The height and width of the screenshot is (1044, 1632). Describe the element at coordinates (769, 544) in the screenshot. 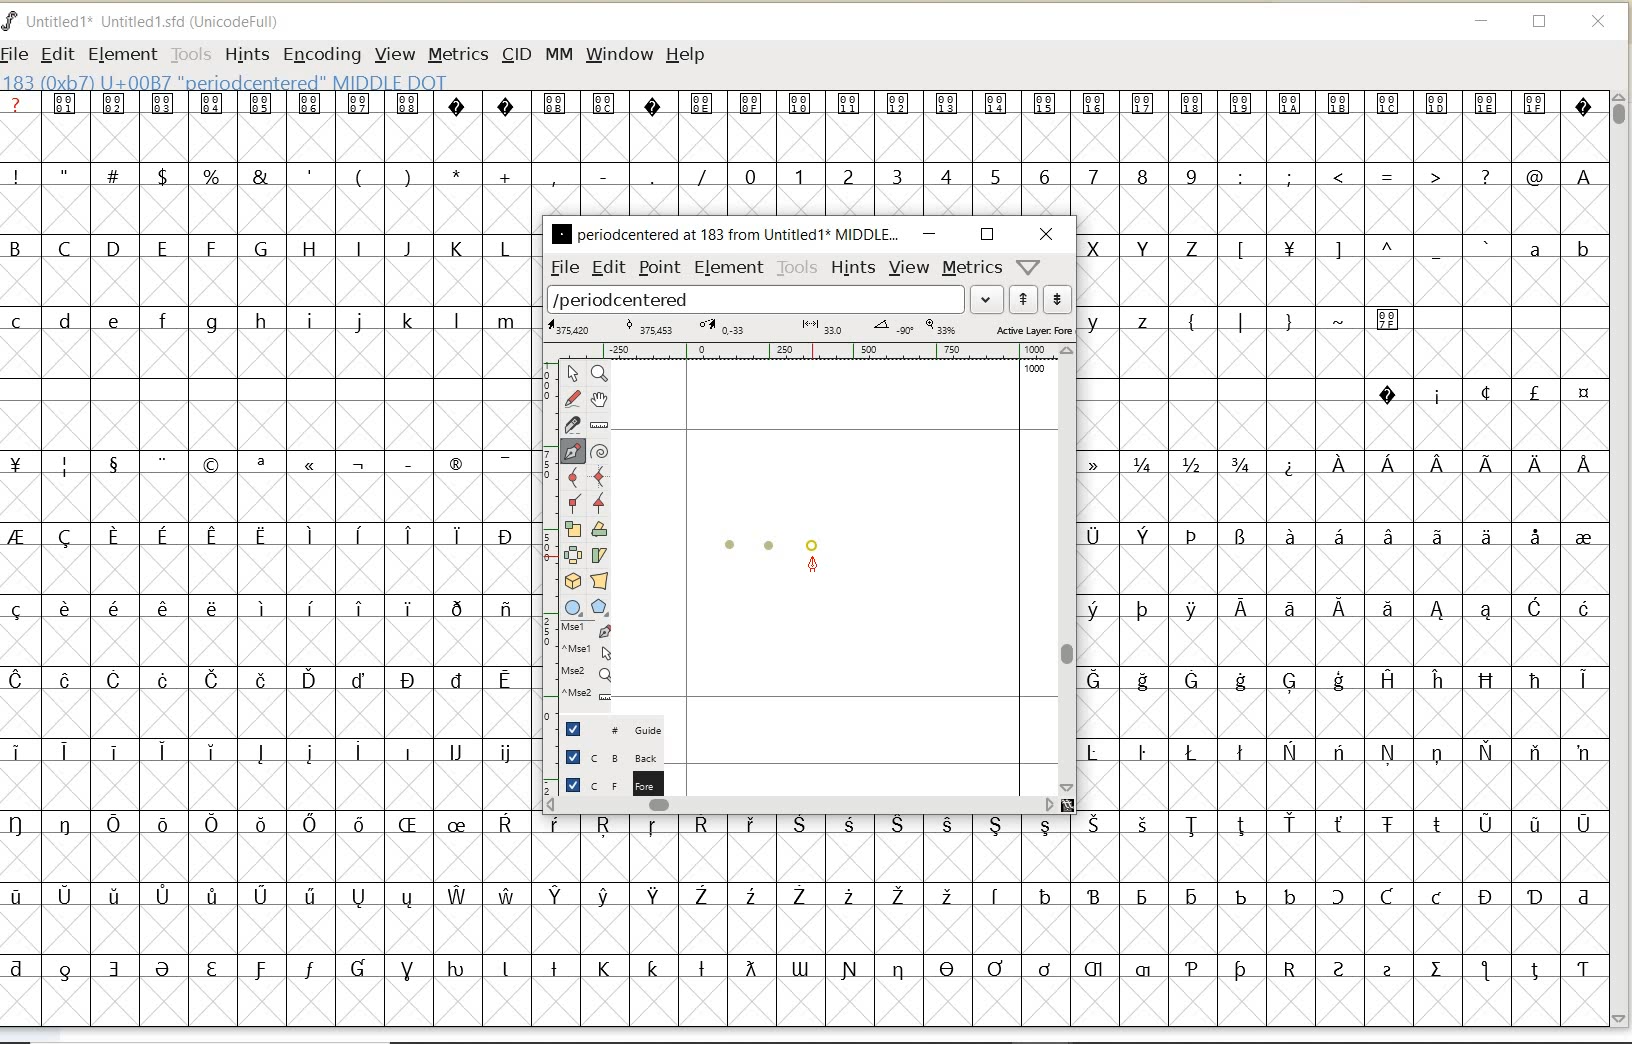

I see `dot` at that location.